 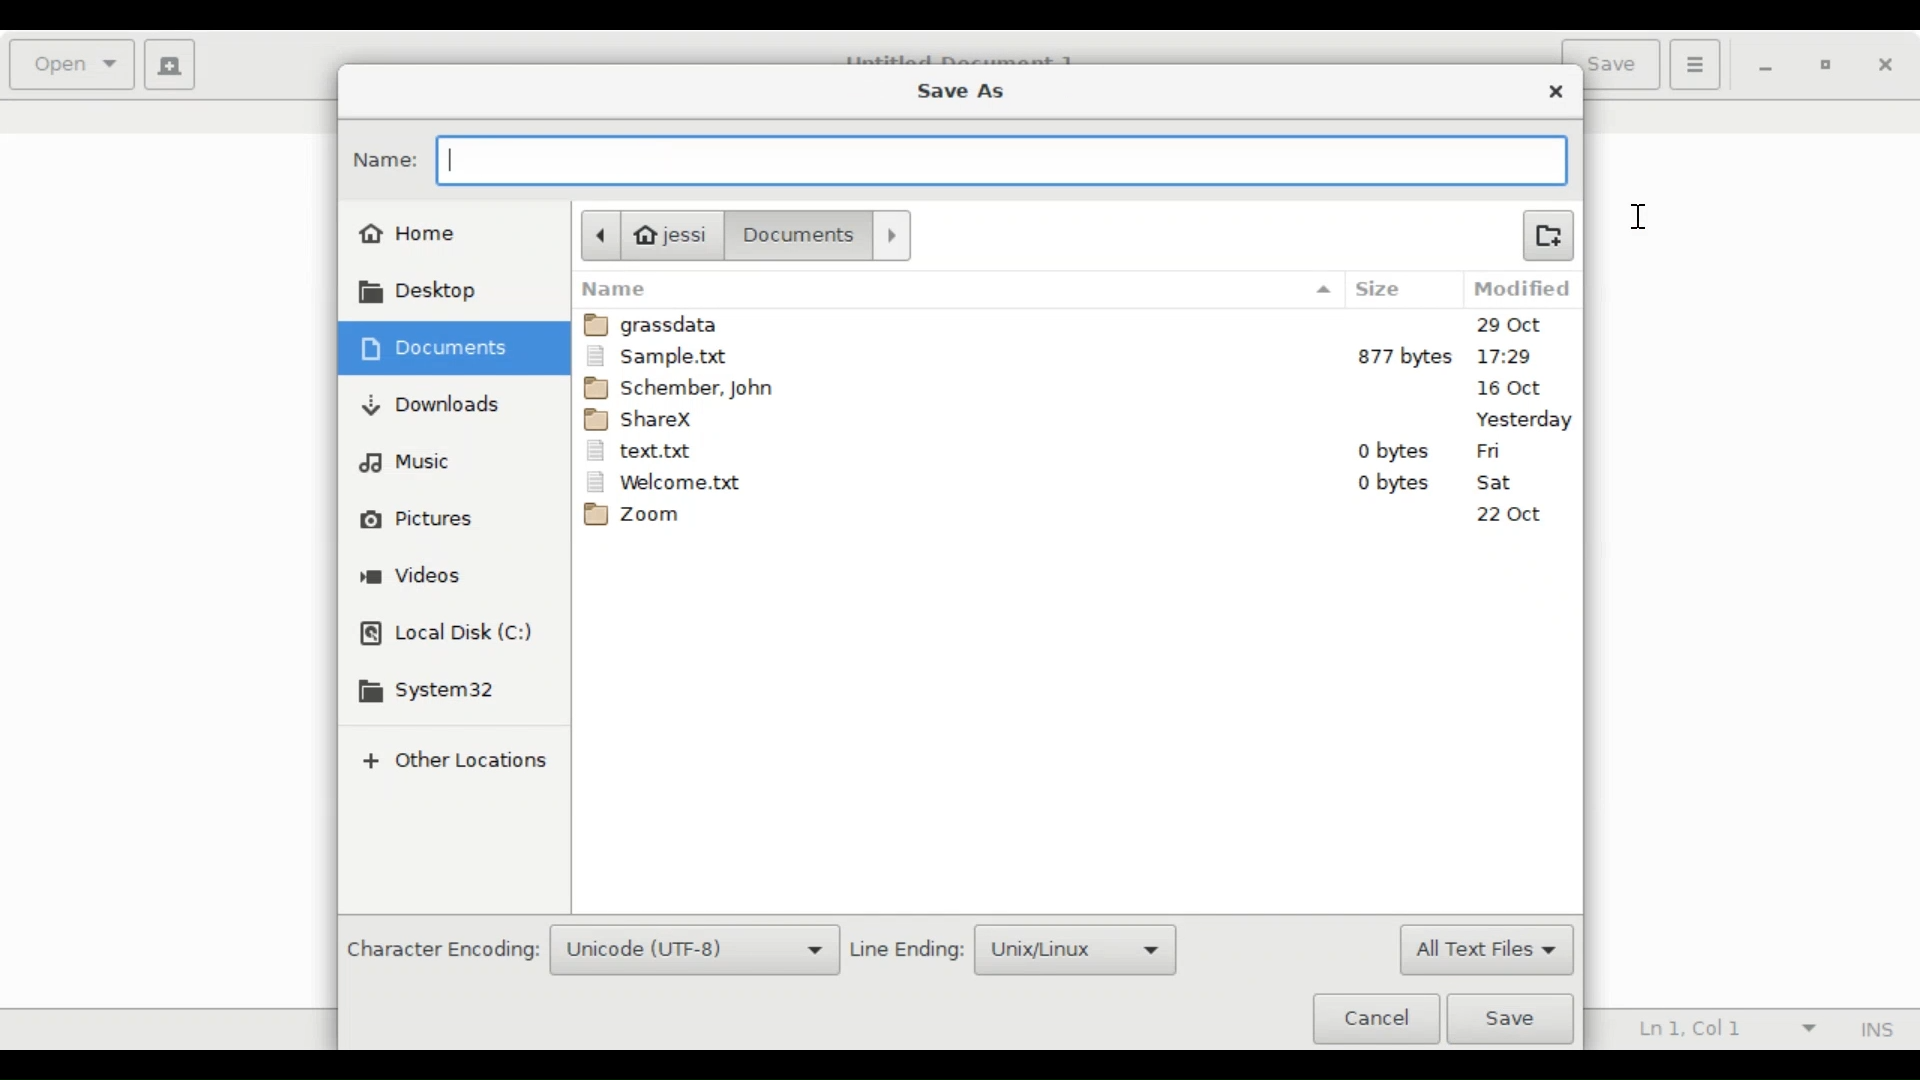 What do you see at coordinates (1873, 1030) in the screenshot?
I see `Insert Mode` at bounding box center [1873, 1030].